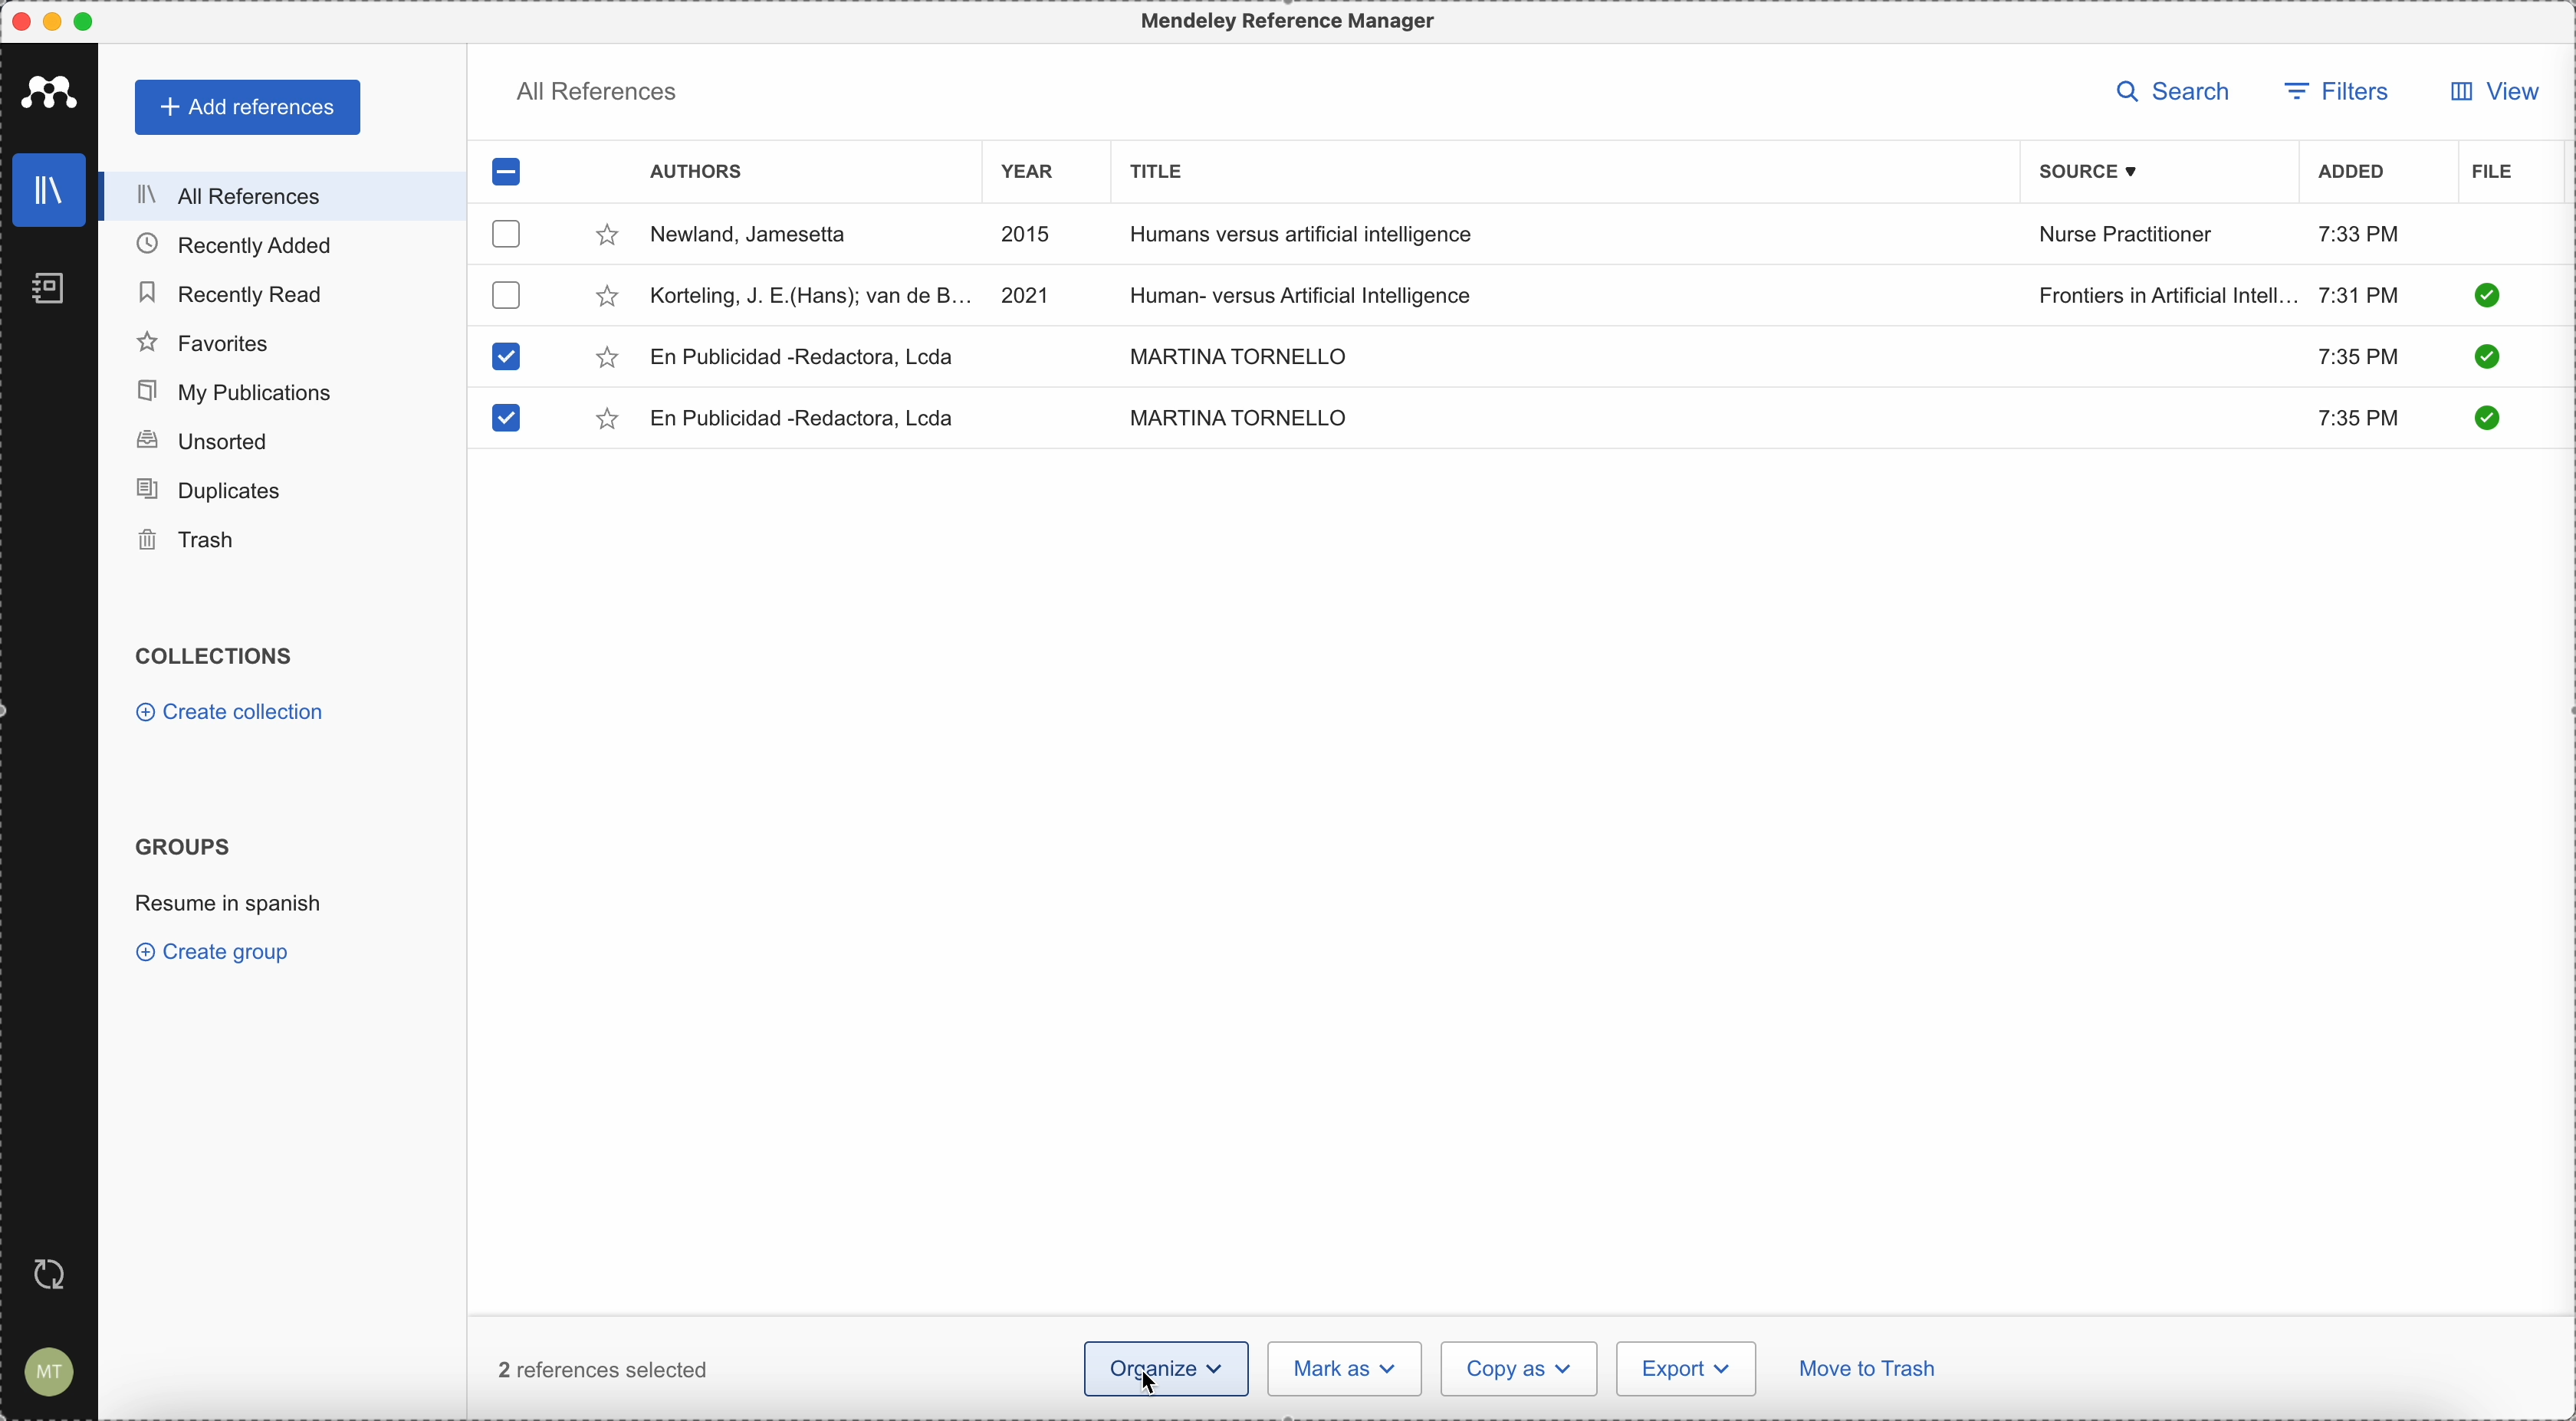 Image resolution: width=2576 pixels, height=1421 pixels. What do you see at coordinates (2180, 93) in the screenshot?
I see `search` at bounding box center [2180, 93].